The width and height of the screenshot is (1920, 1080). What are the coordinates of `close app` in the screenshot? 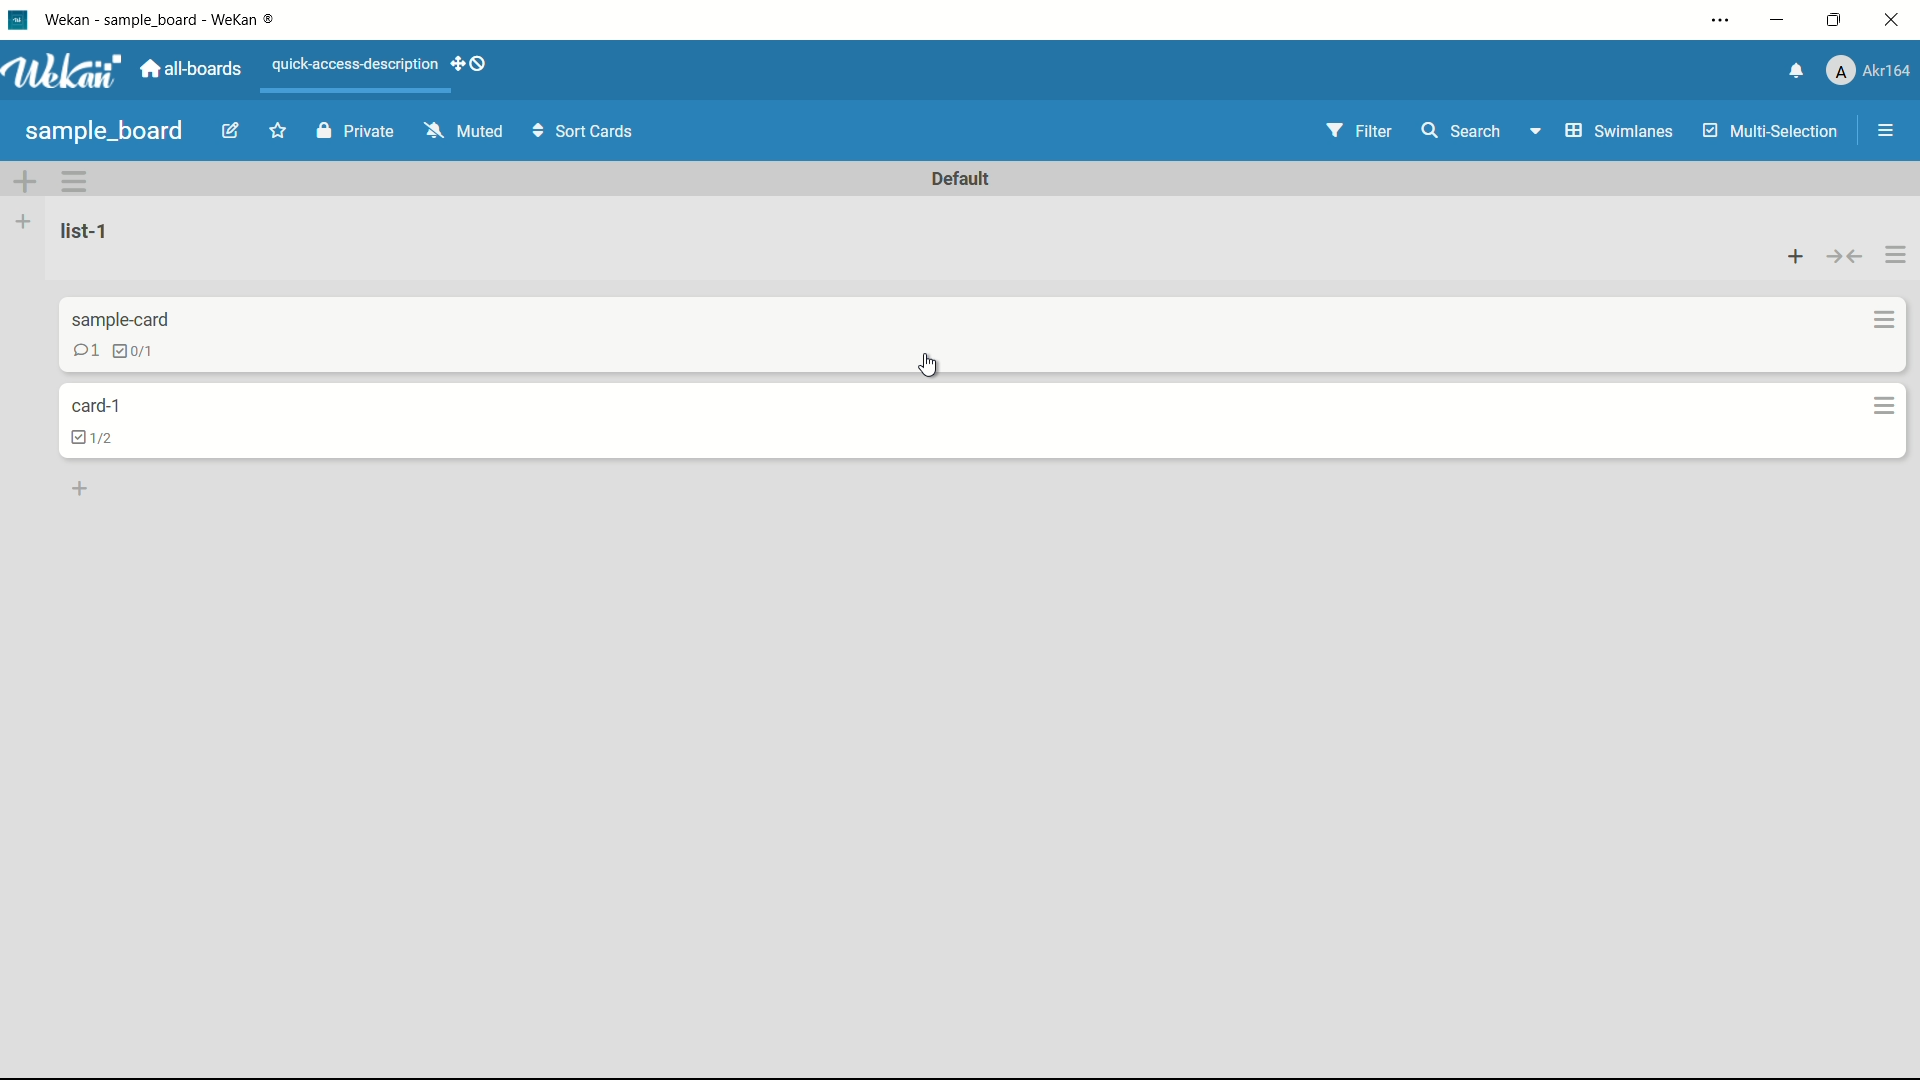 It's located at (1891, 20).